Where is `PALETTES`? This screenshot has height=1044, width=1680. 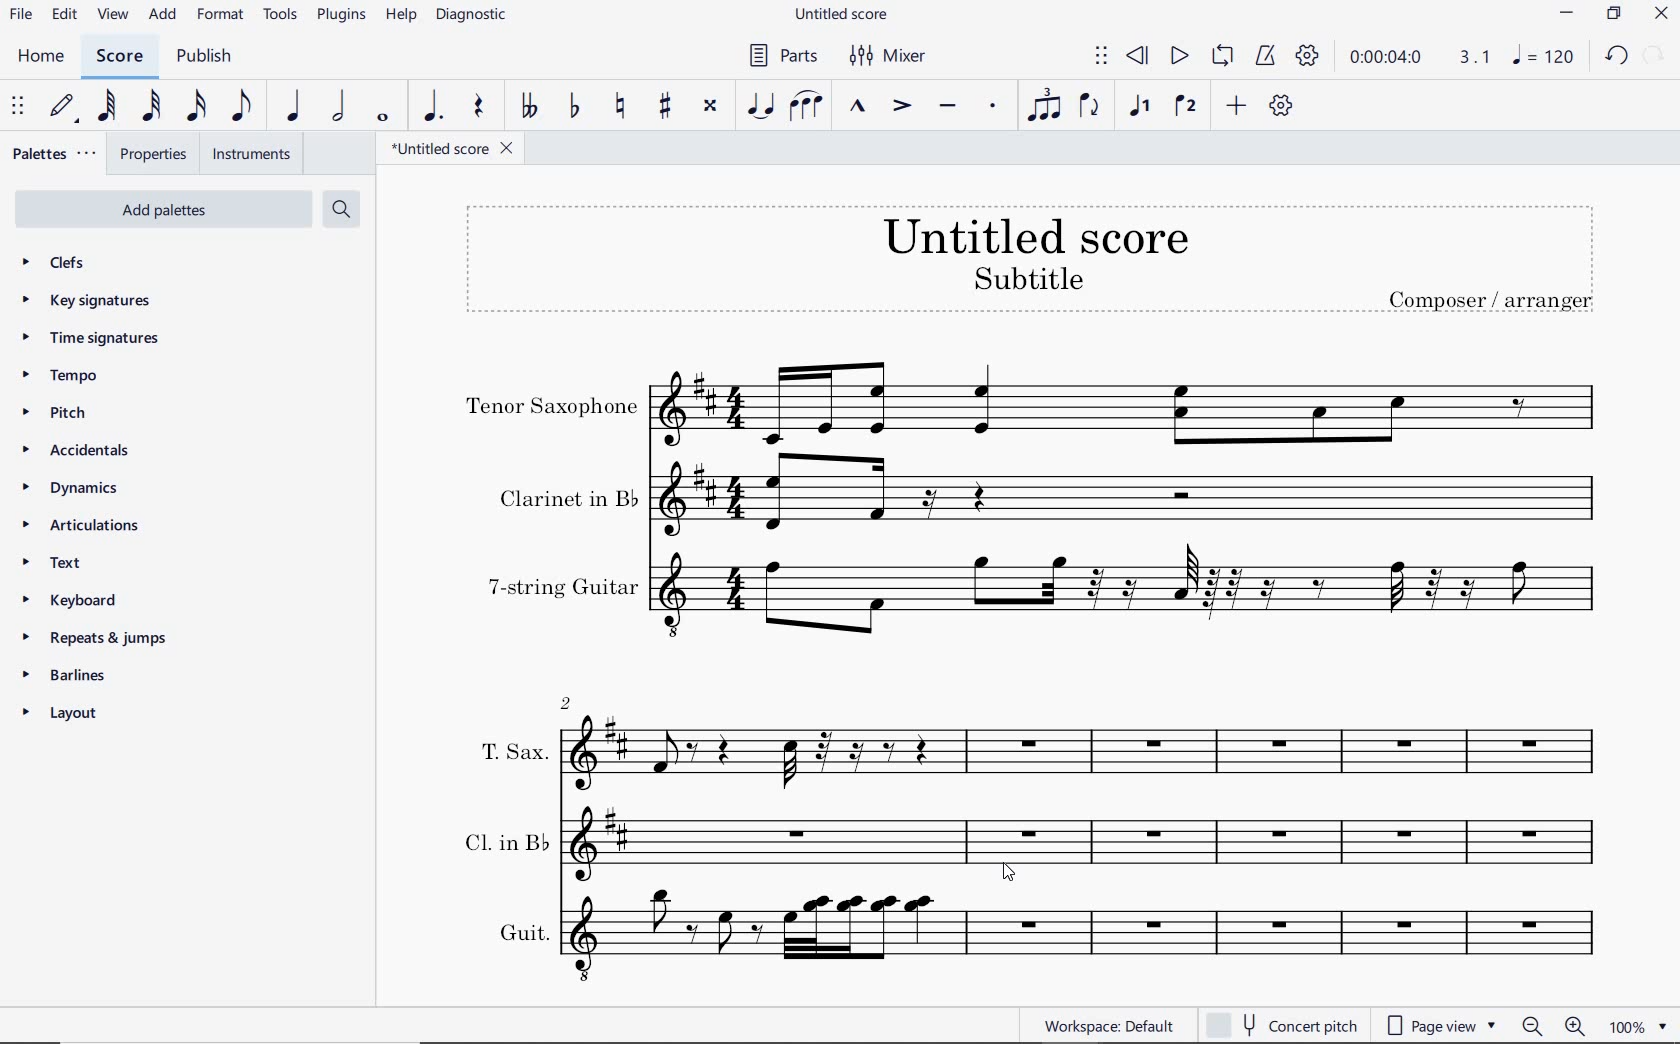 PALETTES is located at coordinates (55, 155).